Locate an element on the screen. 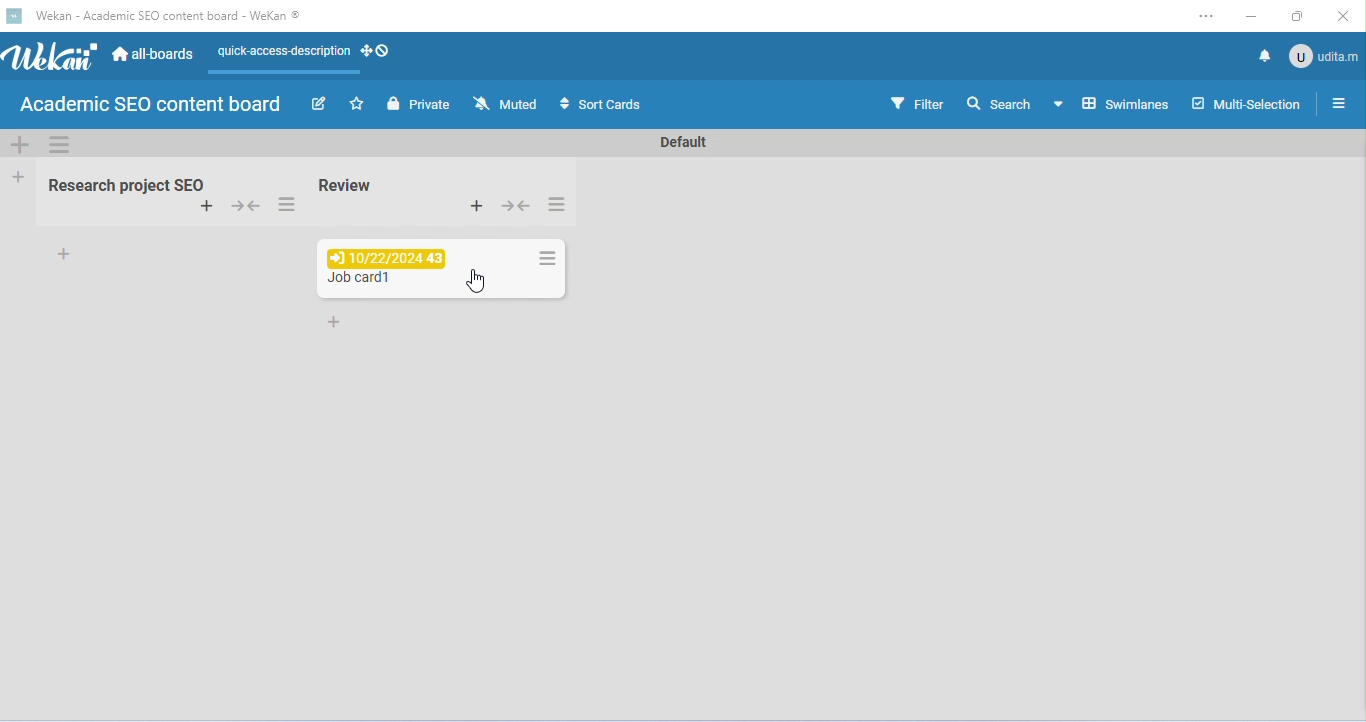 The height and width of the screenshot is (722, 1366). maximize is located at coordinates (1299, 16).